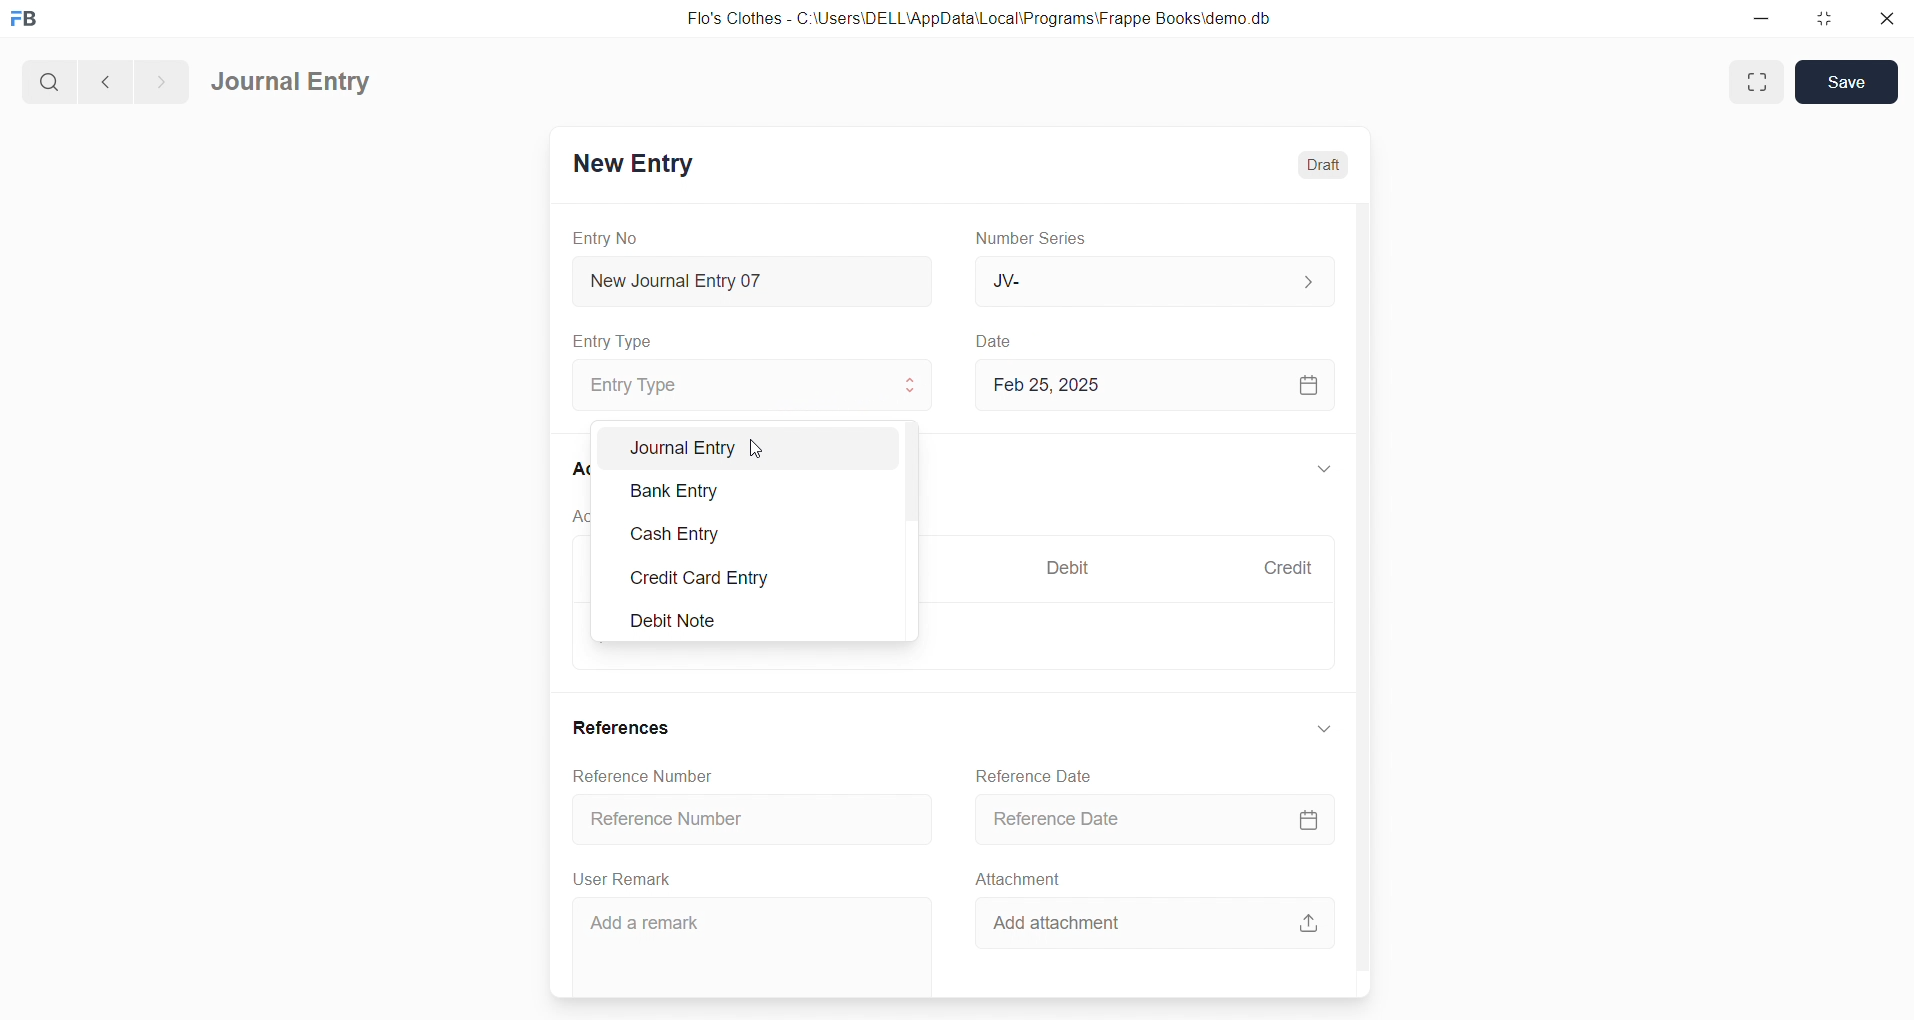  Describe the element at coordinates (1760, 20) in the screenshot. I see `minimize` at that location.